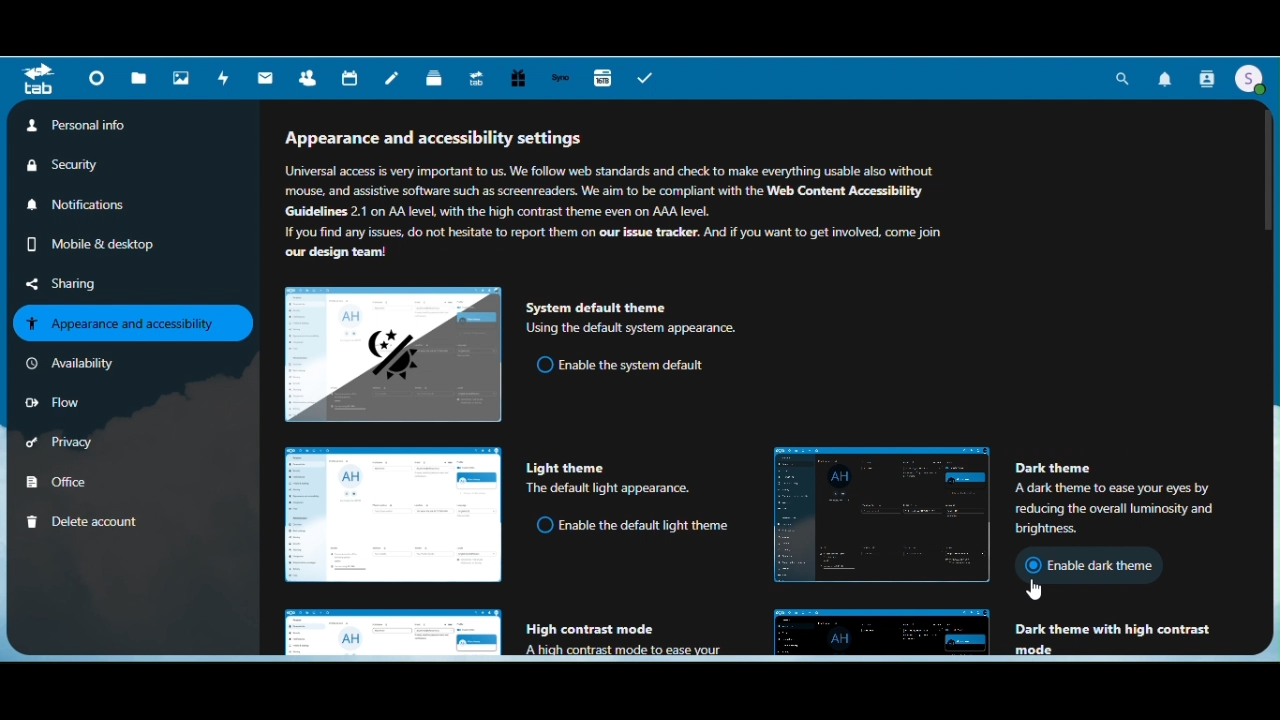 The height and width of the screenshot is (720, 1280). I want to click on Availability, so click(78, 364).